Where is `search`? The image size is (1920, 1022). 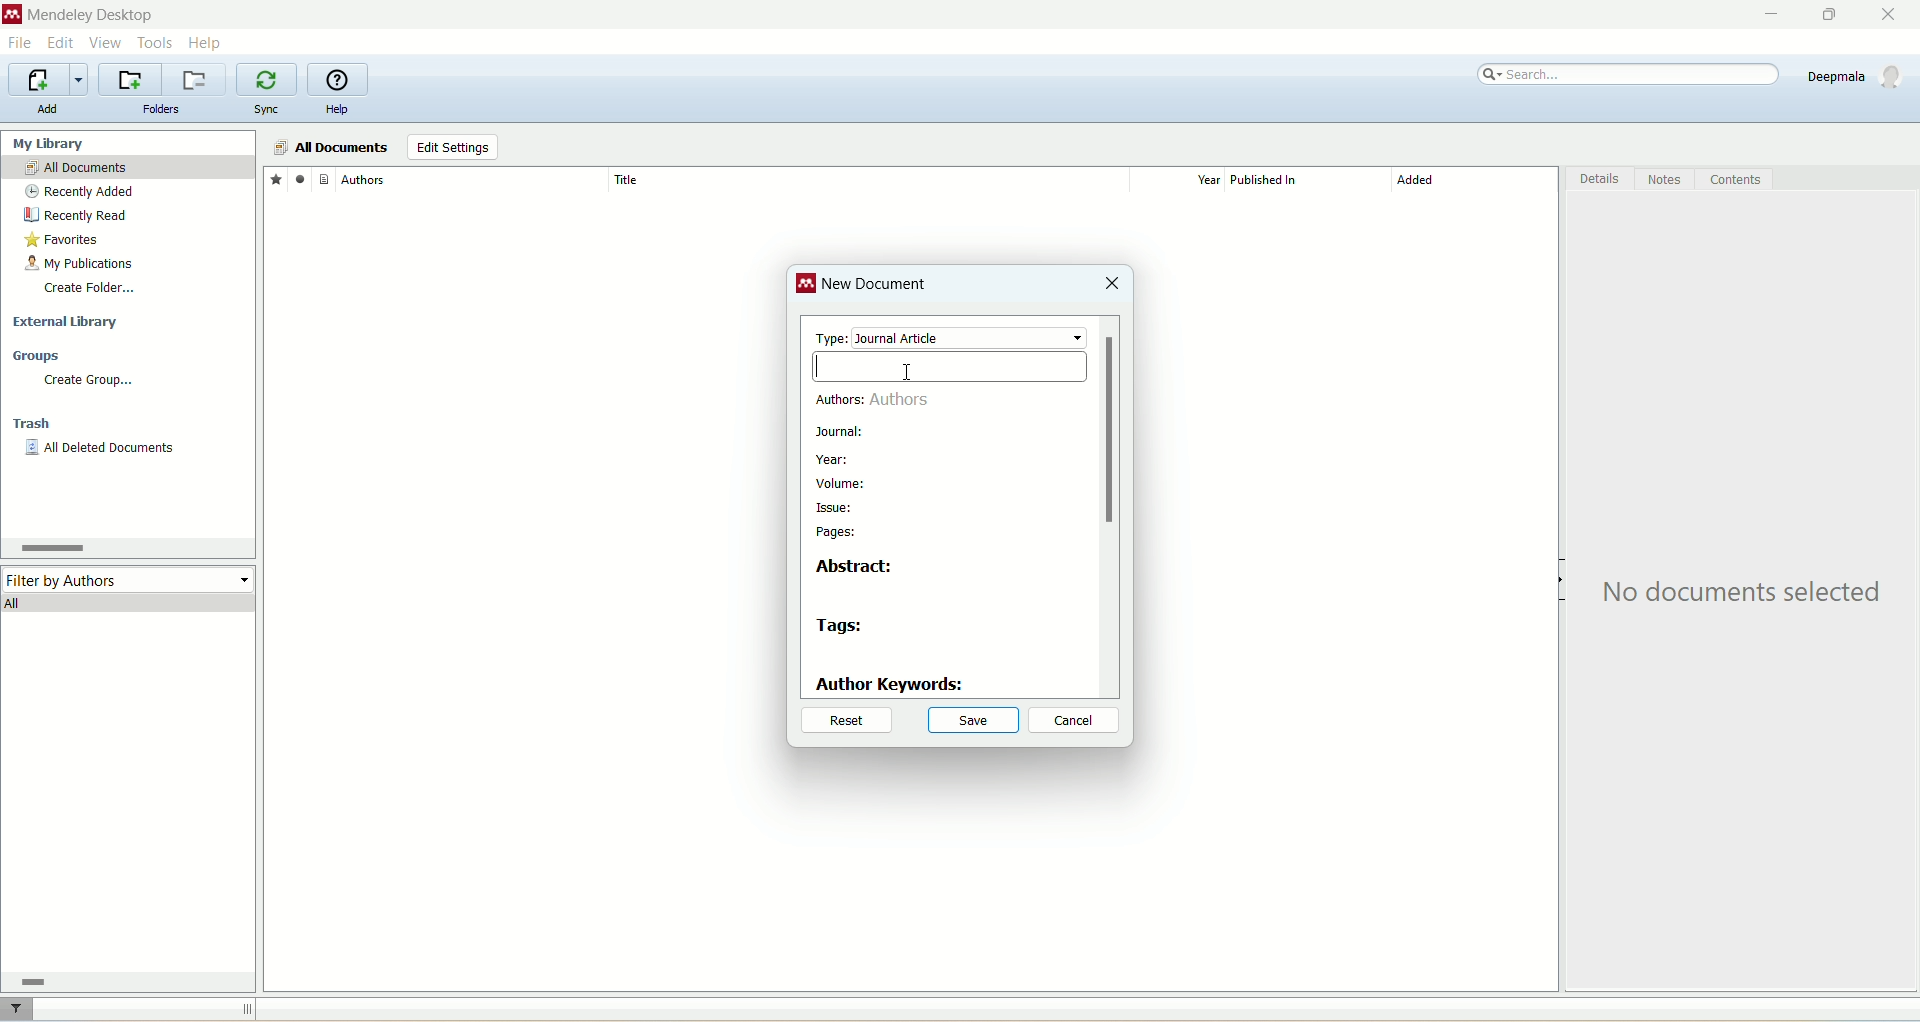 search is located at coordinates (1630, 75).